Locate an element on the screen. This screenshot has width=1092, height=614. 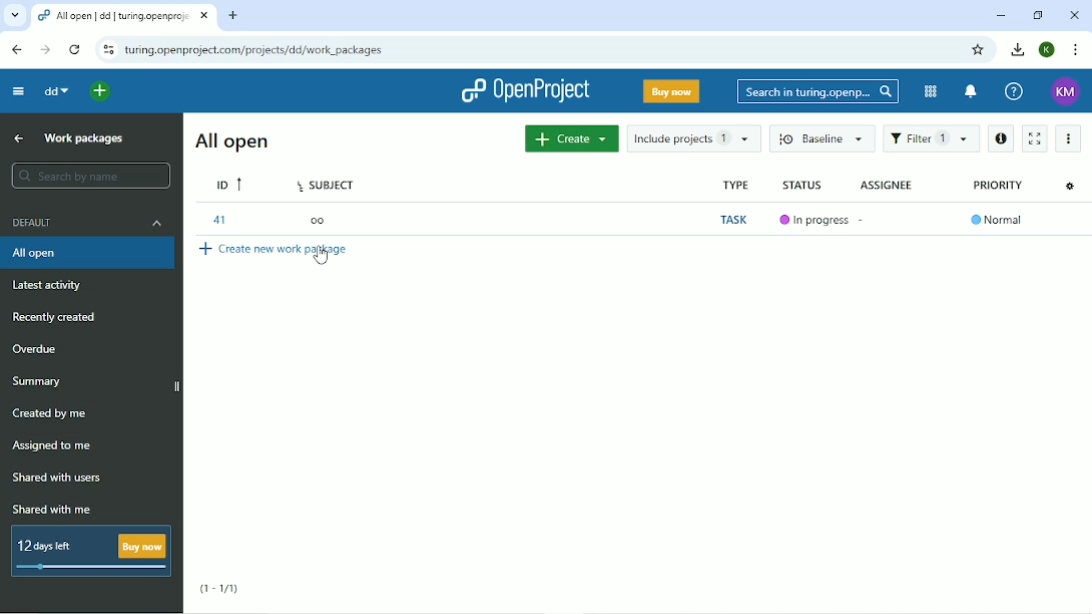
New tab is located at coordinates (233, 16).